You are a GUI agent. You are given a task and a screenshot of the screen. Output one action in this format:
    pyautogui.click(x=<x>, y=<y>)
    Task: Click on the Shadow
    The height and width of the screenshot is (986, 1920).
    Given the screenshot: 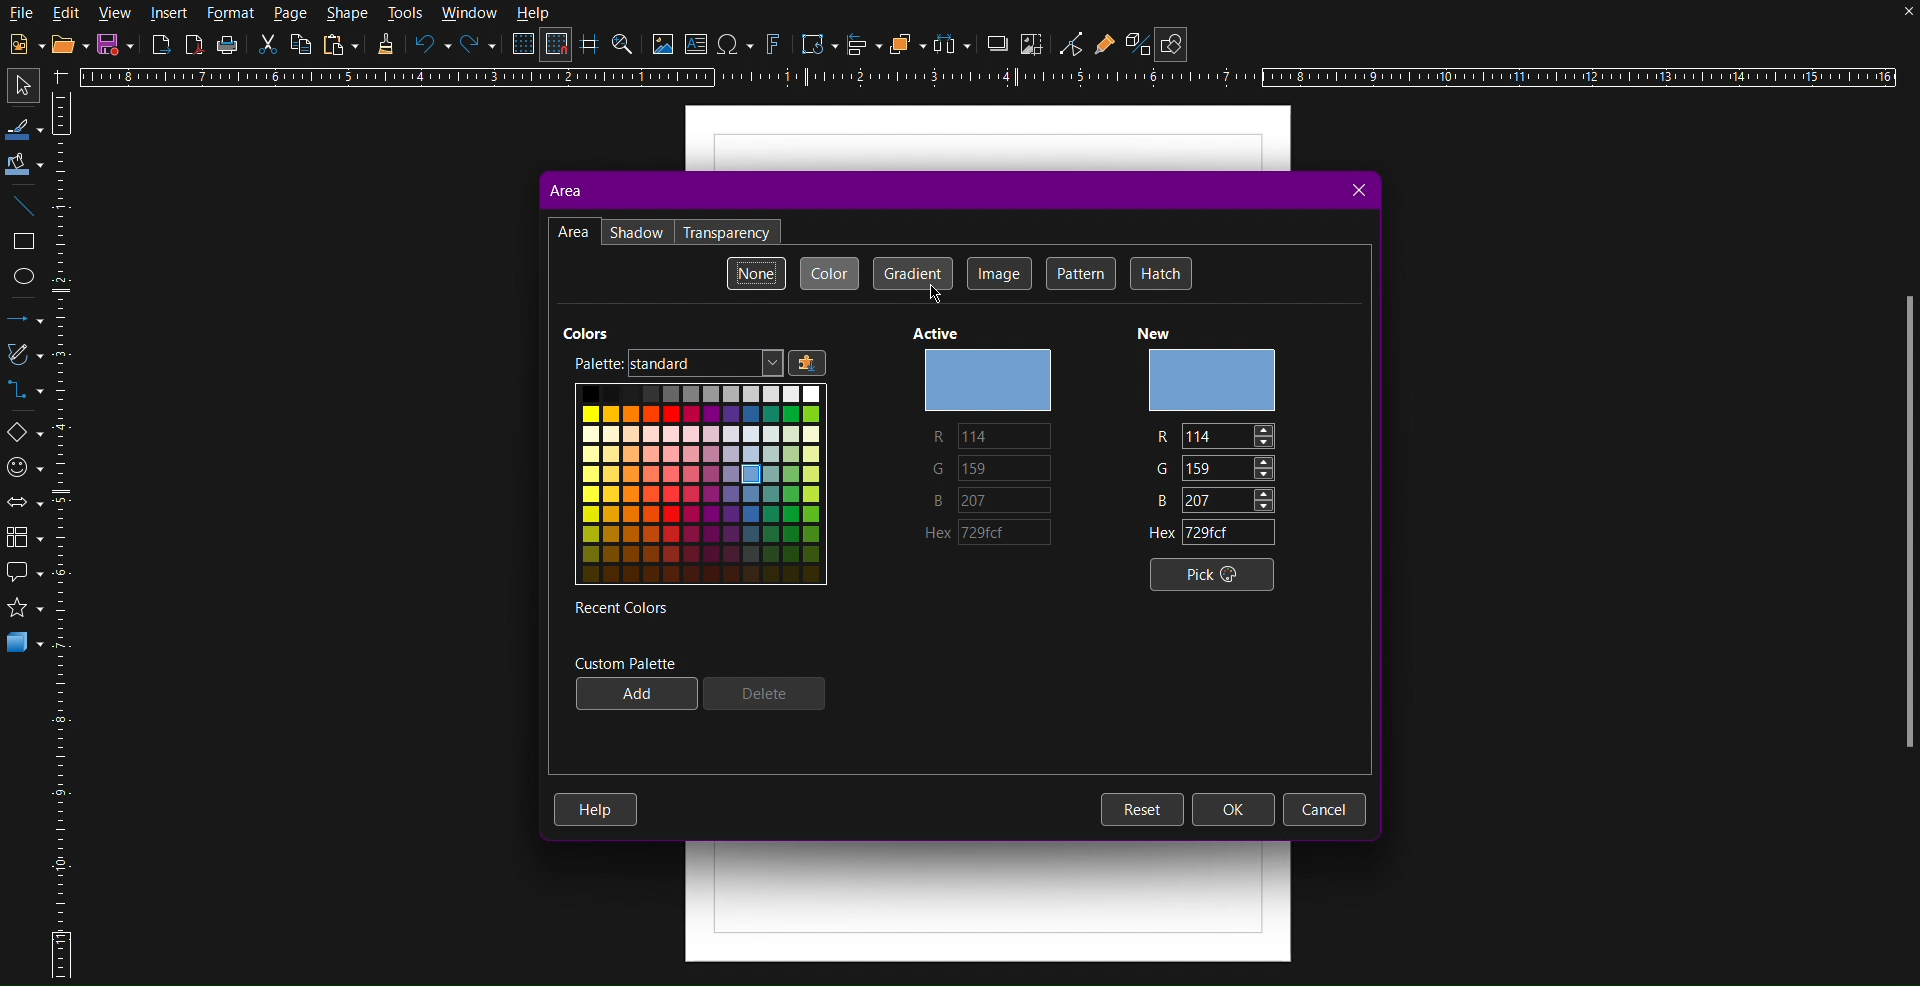 What is the action you would take?
    pyautogui.click(x=998, y=46)
    